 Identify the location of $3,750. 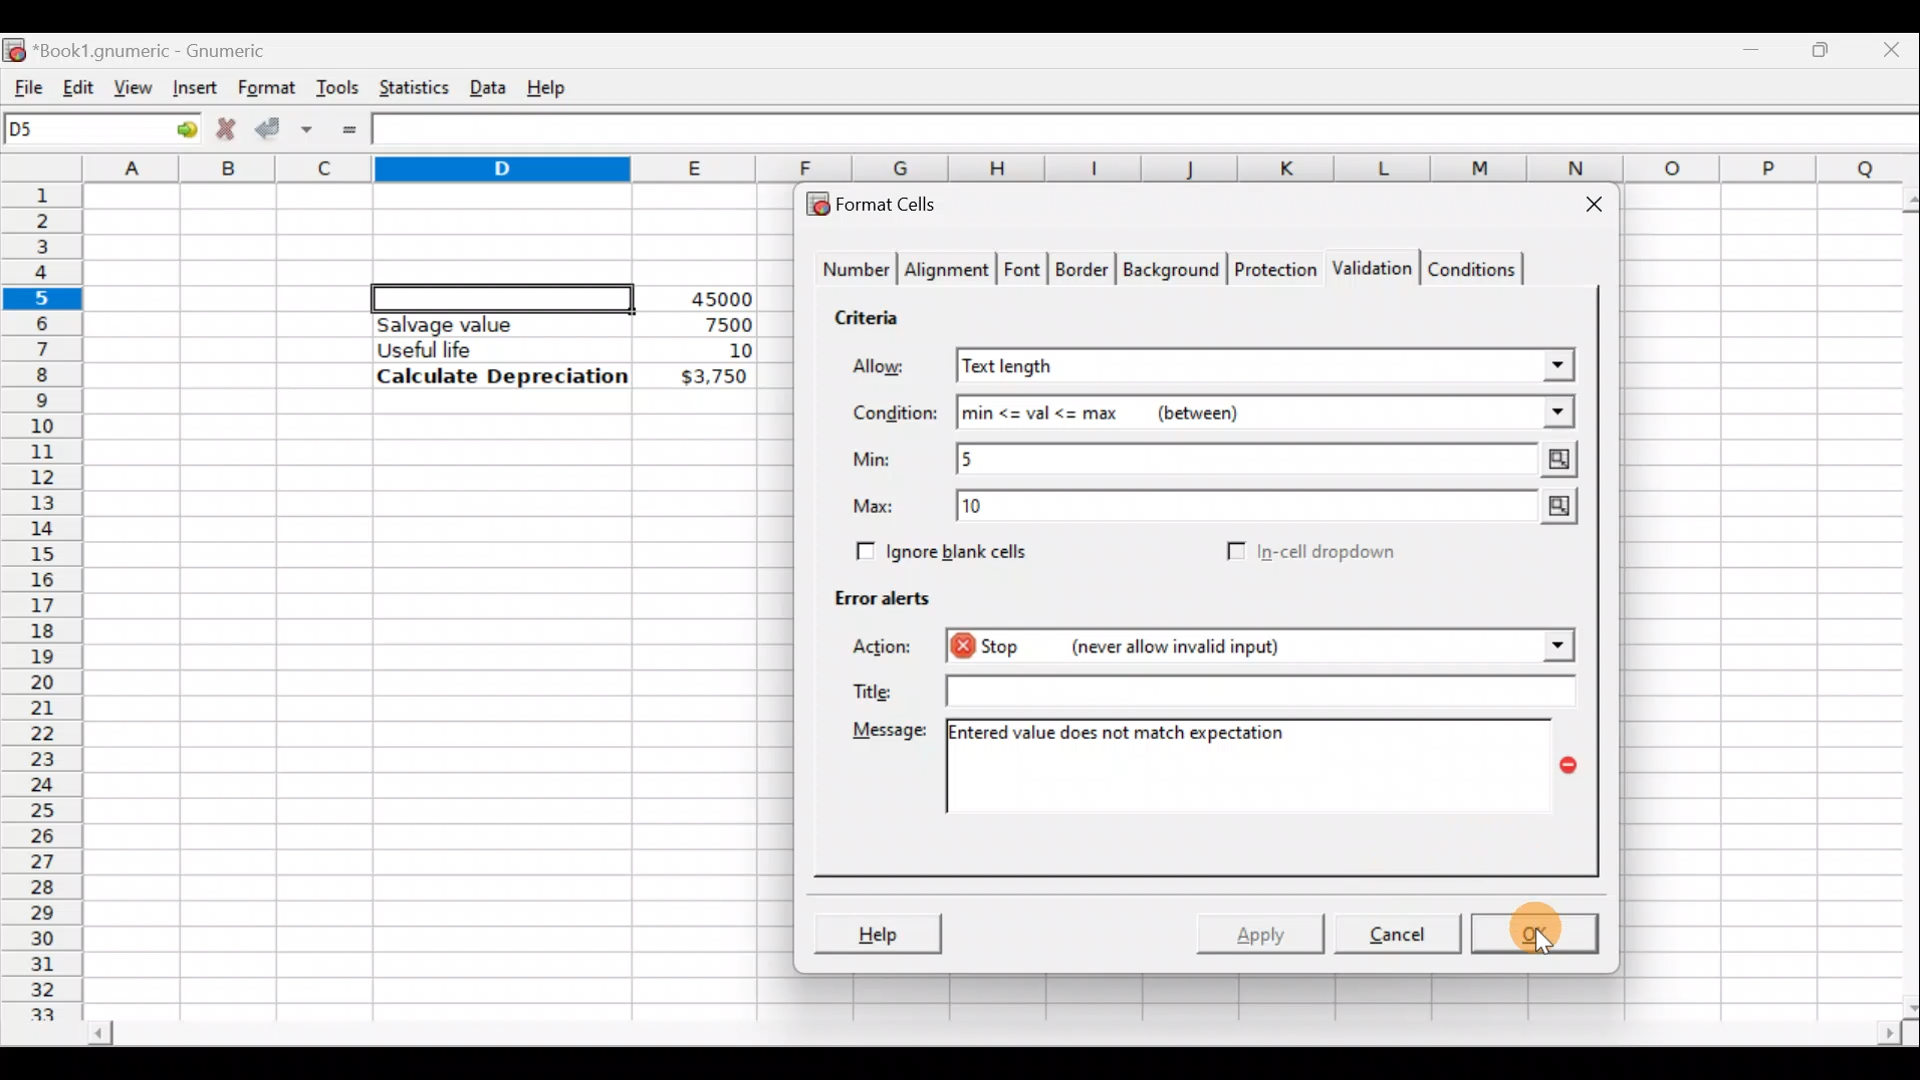
(712, 378).